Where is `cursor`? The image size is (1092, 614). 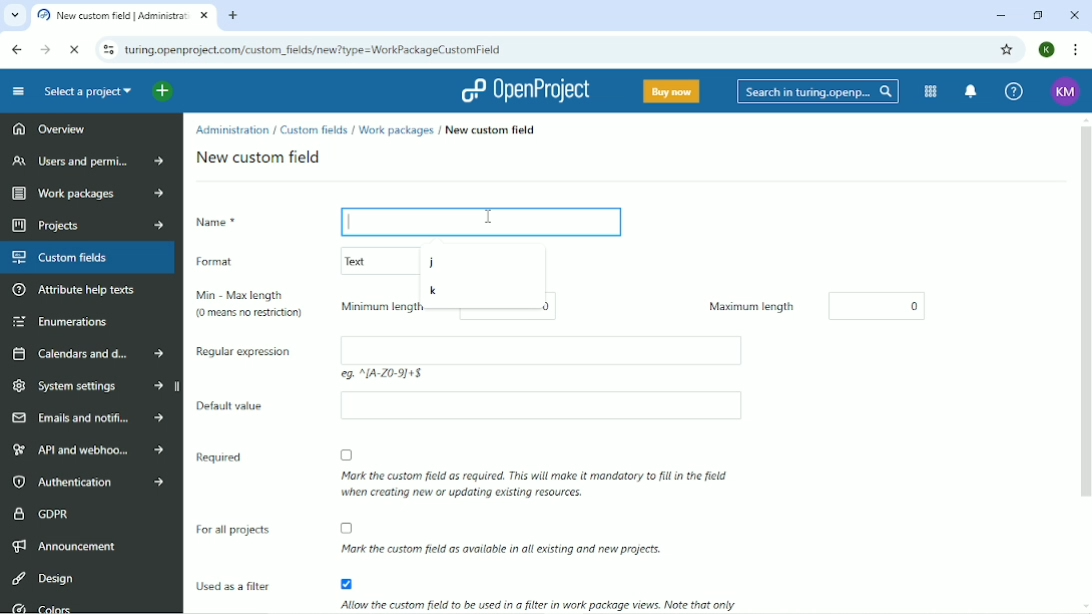
cursor is located at coordinates (492, 219).